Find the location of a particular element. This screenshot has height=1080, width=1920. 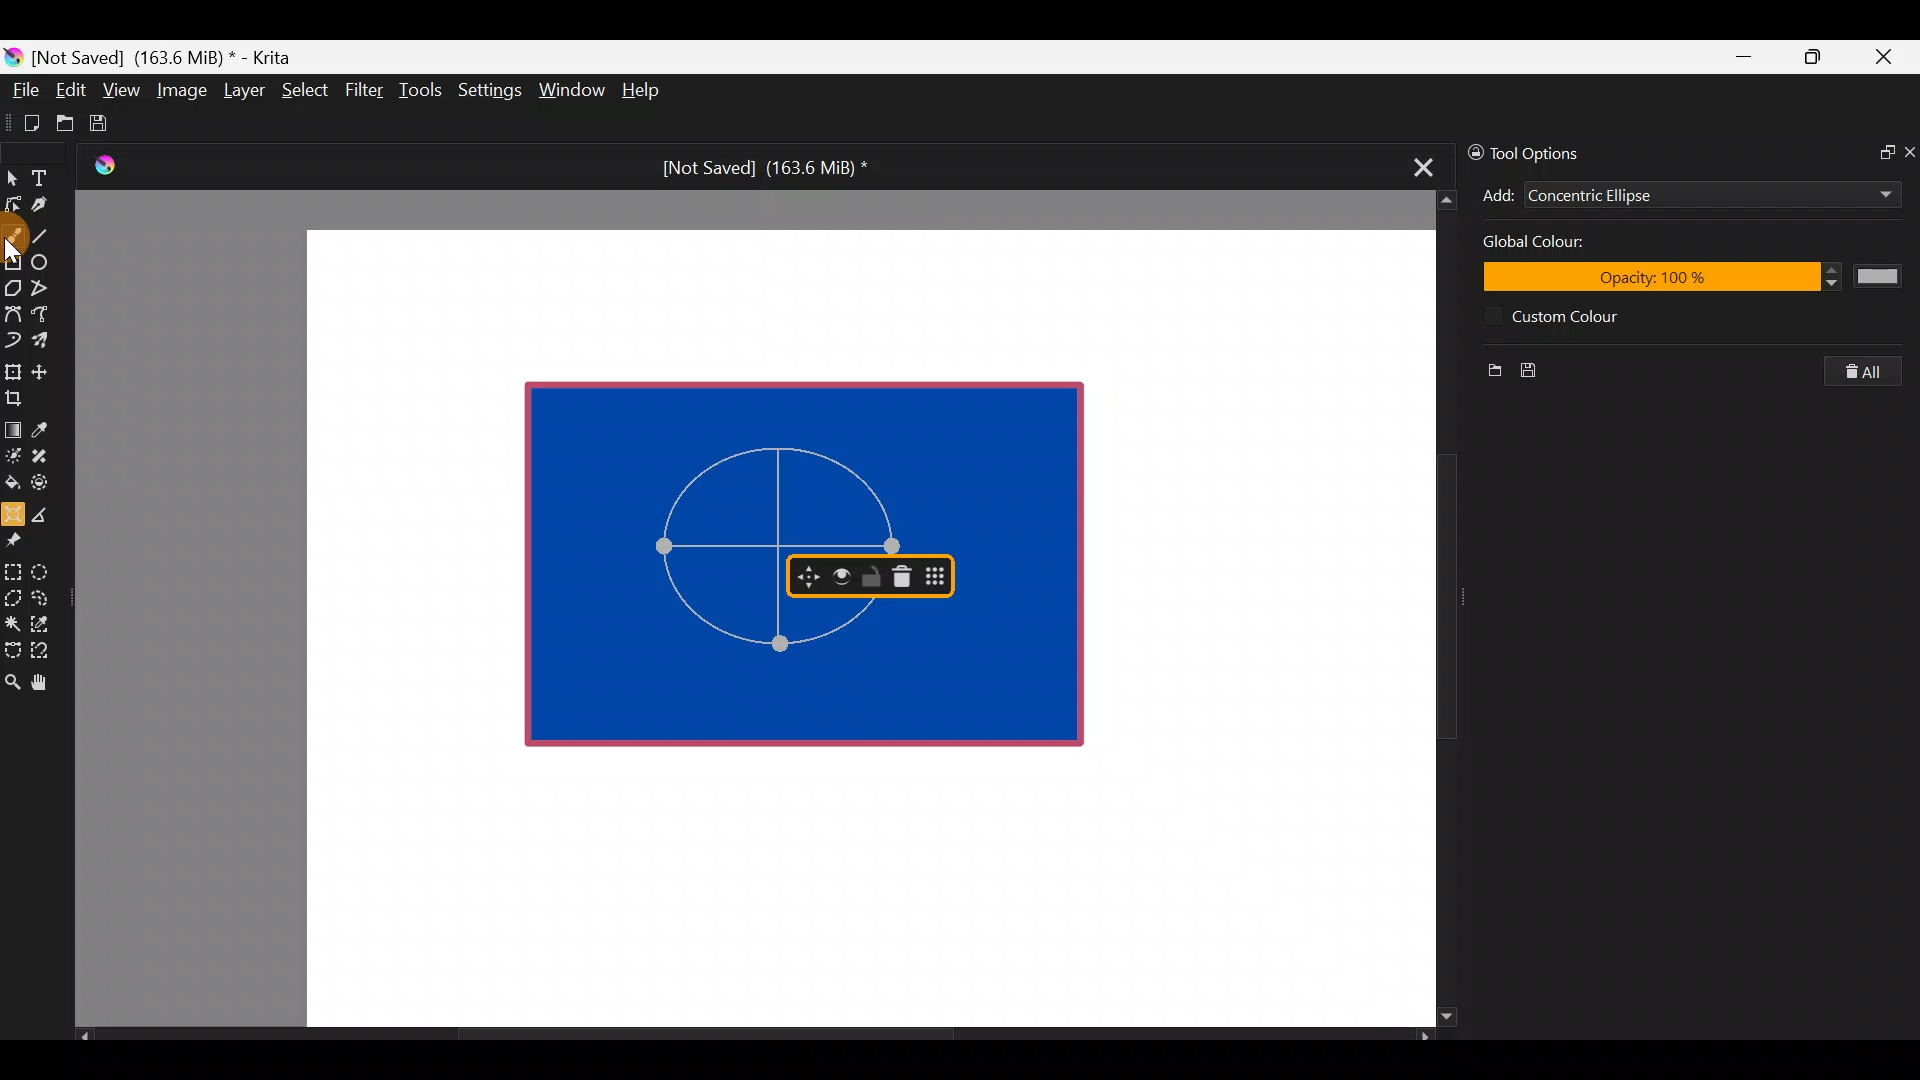

Select shapes tool is located at coordinates (12, 180).